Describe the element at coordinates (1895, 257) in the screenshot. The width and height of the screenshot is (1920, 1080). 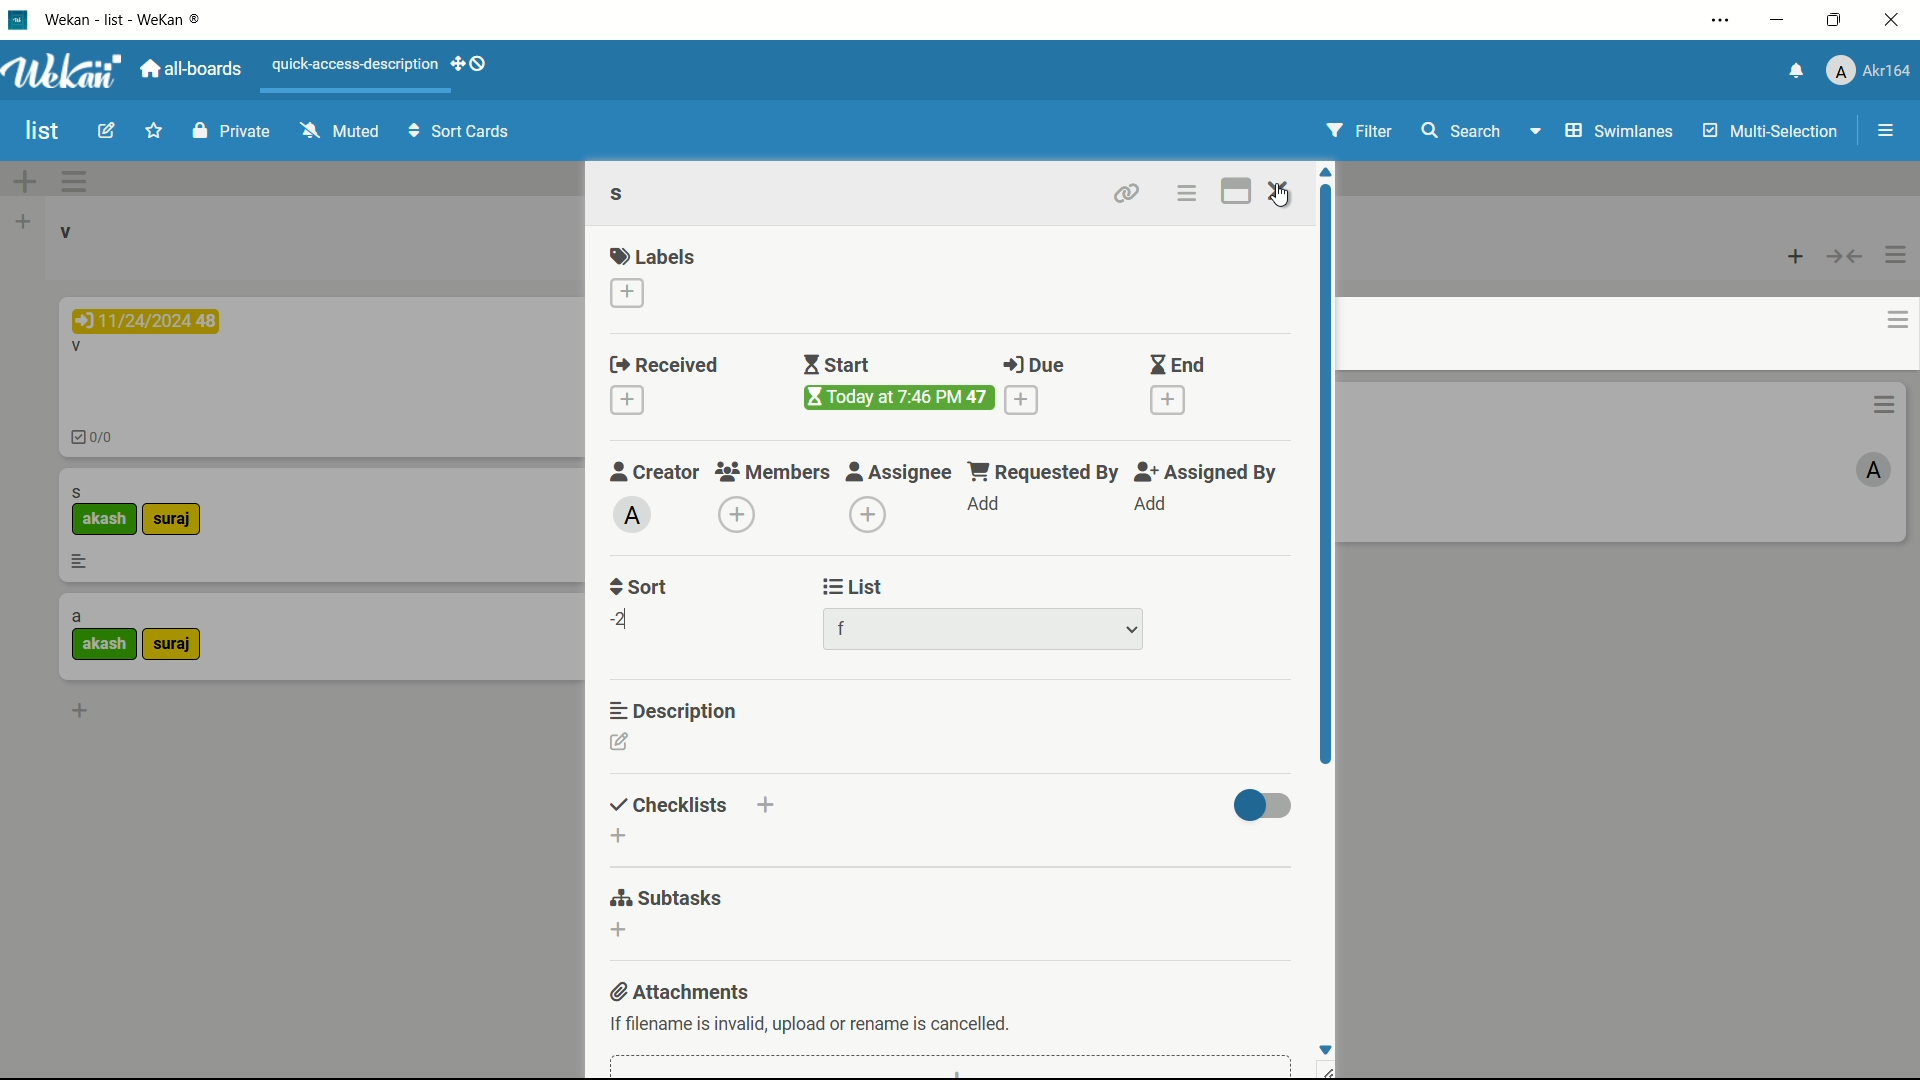
I see `list actions` at that location.